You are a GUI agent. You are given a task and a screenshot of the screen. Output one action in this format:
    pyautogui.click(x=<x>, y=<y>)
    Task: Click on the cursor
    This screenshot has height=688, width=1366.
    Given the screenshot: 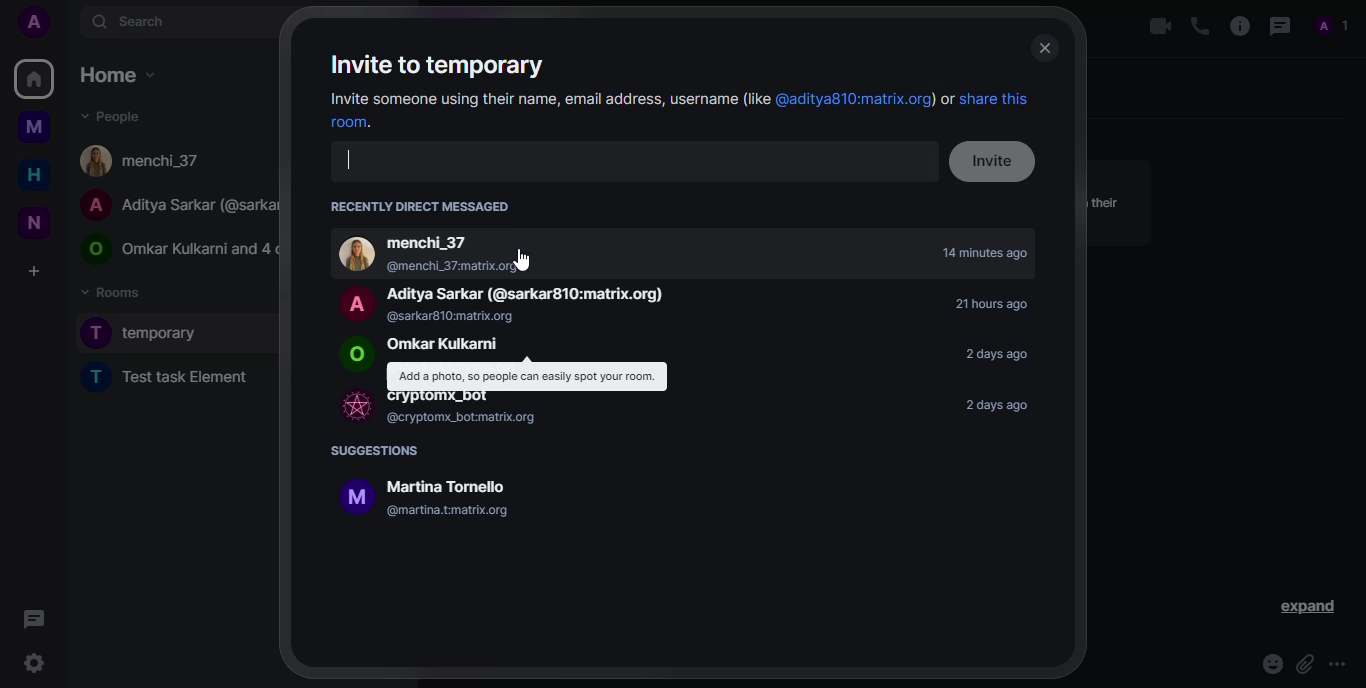 What is the action you would take?
    pyautogui.click(x=518, y=261)
    